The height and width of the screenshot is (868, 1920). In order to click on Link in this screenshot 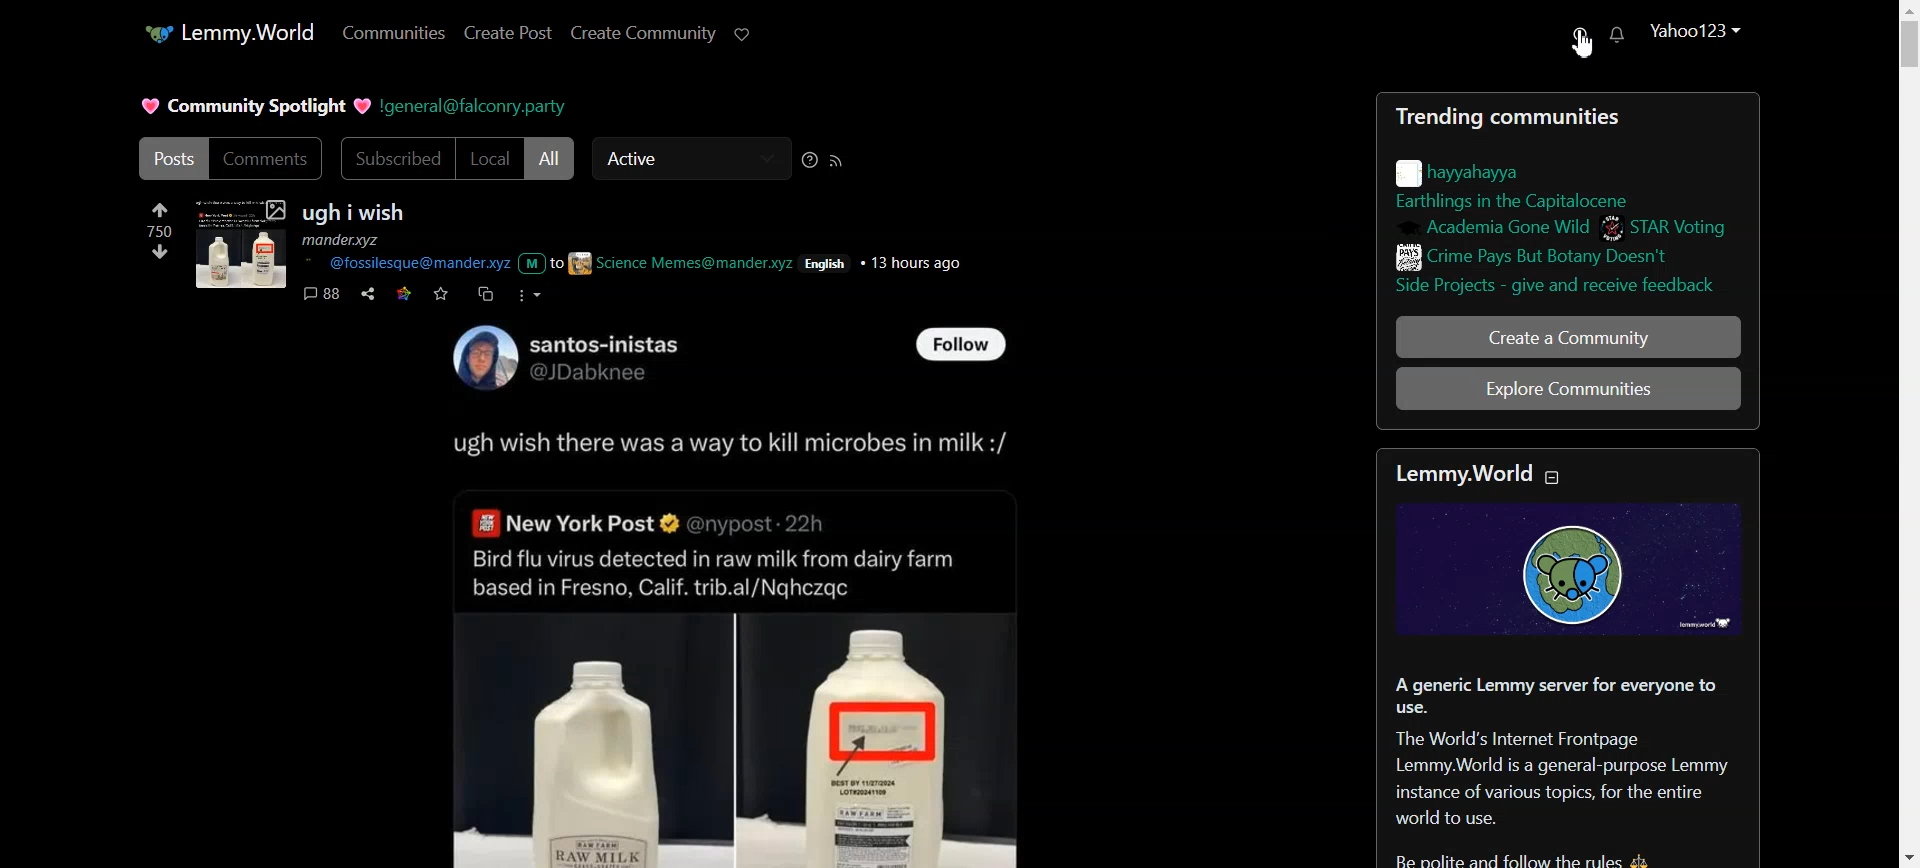, I will do `click(404, 292)`.